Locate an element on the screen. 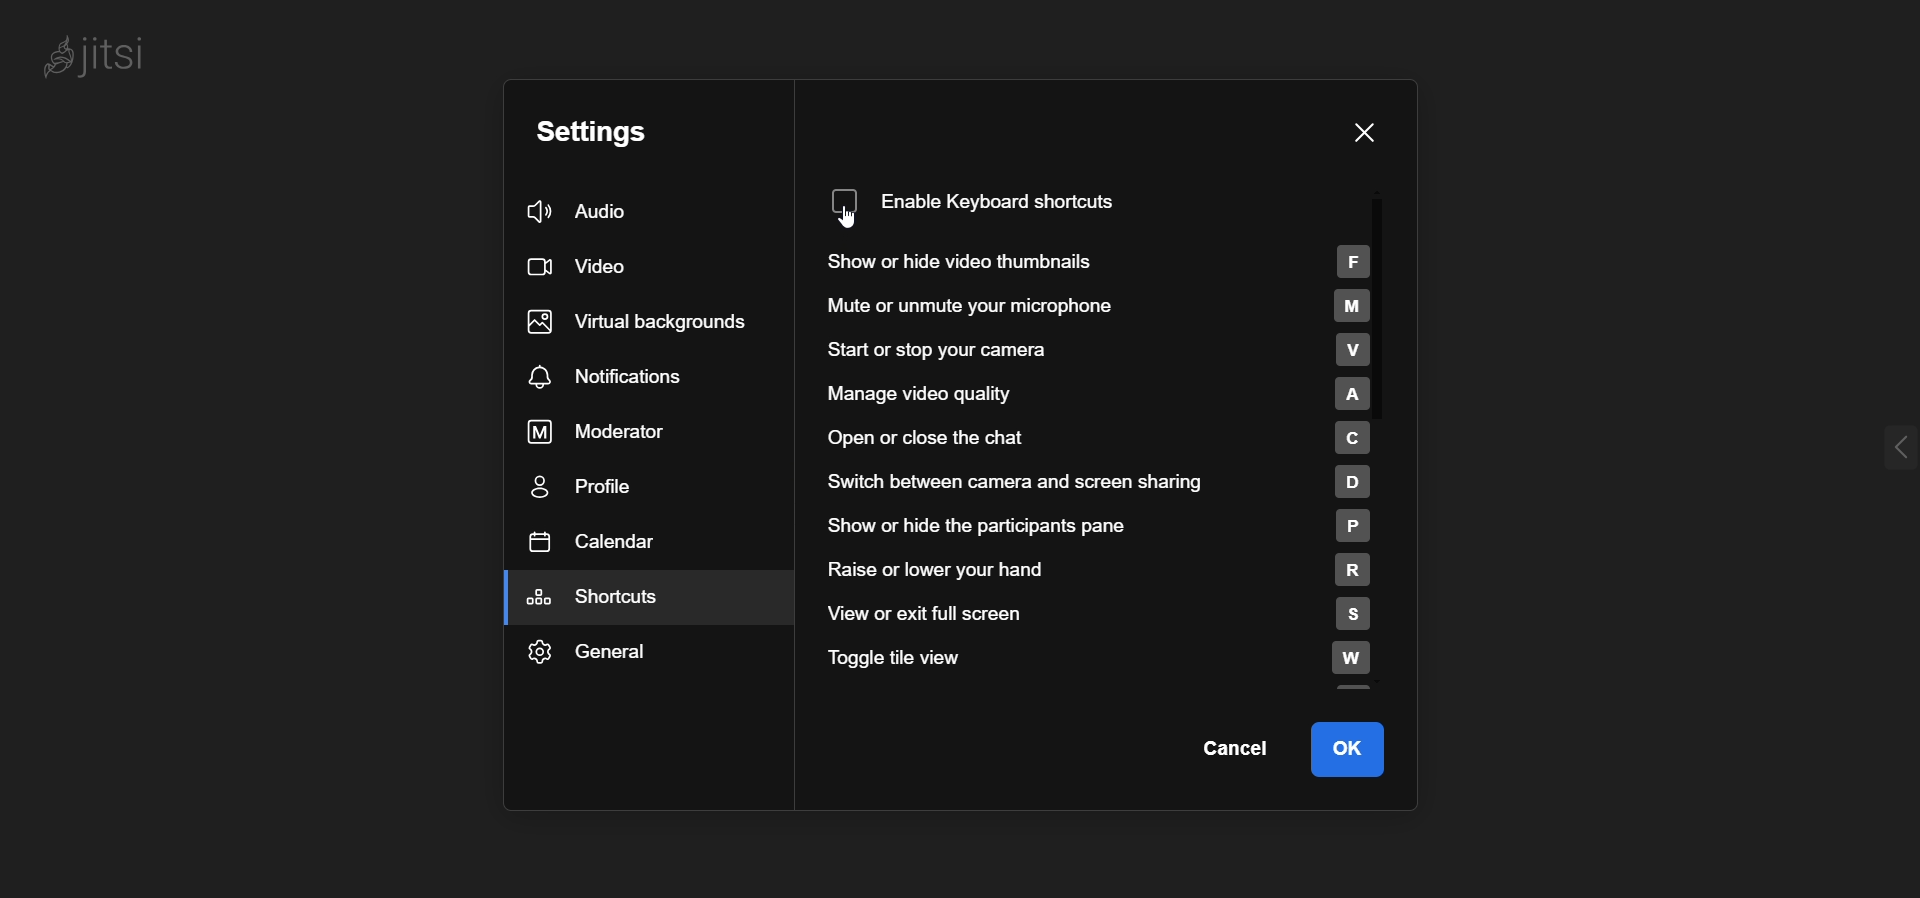 The width and height of the screenshot is (1920, 898). moderator is located at coordinates (607, 430).